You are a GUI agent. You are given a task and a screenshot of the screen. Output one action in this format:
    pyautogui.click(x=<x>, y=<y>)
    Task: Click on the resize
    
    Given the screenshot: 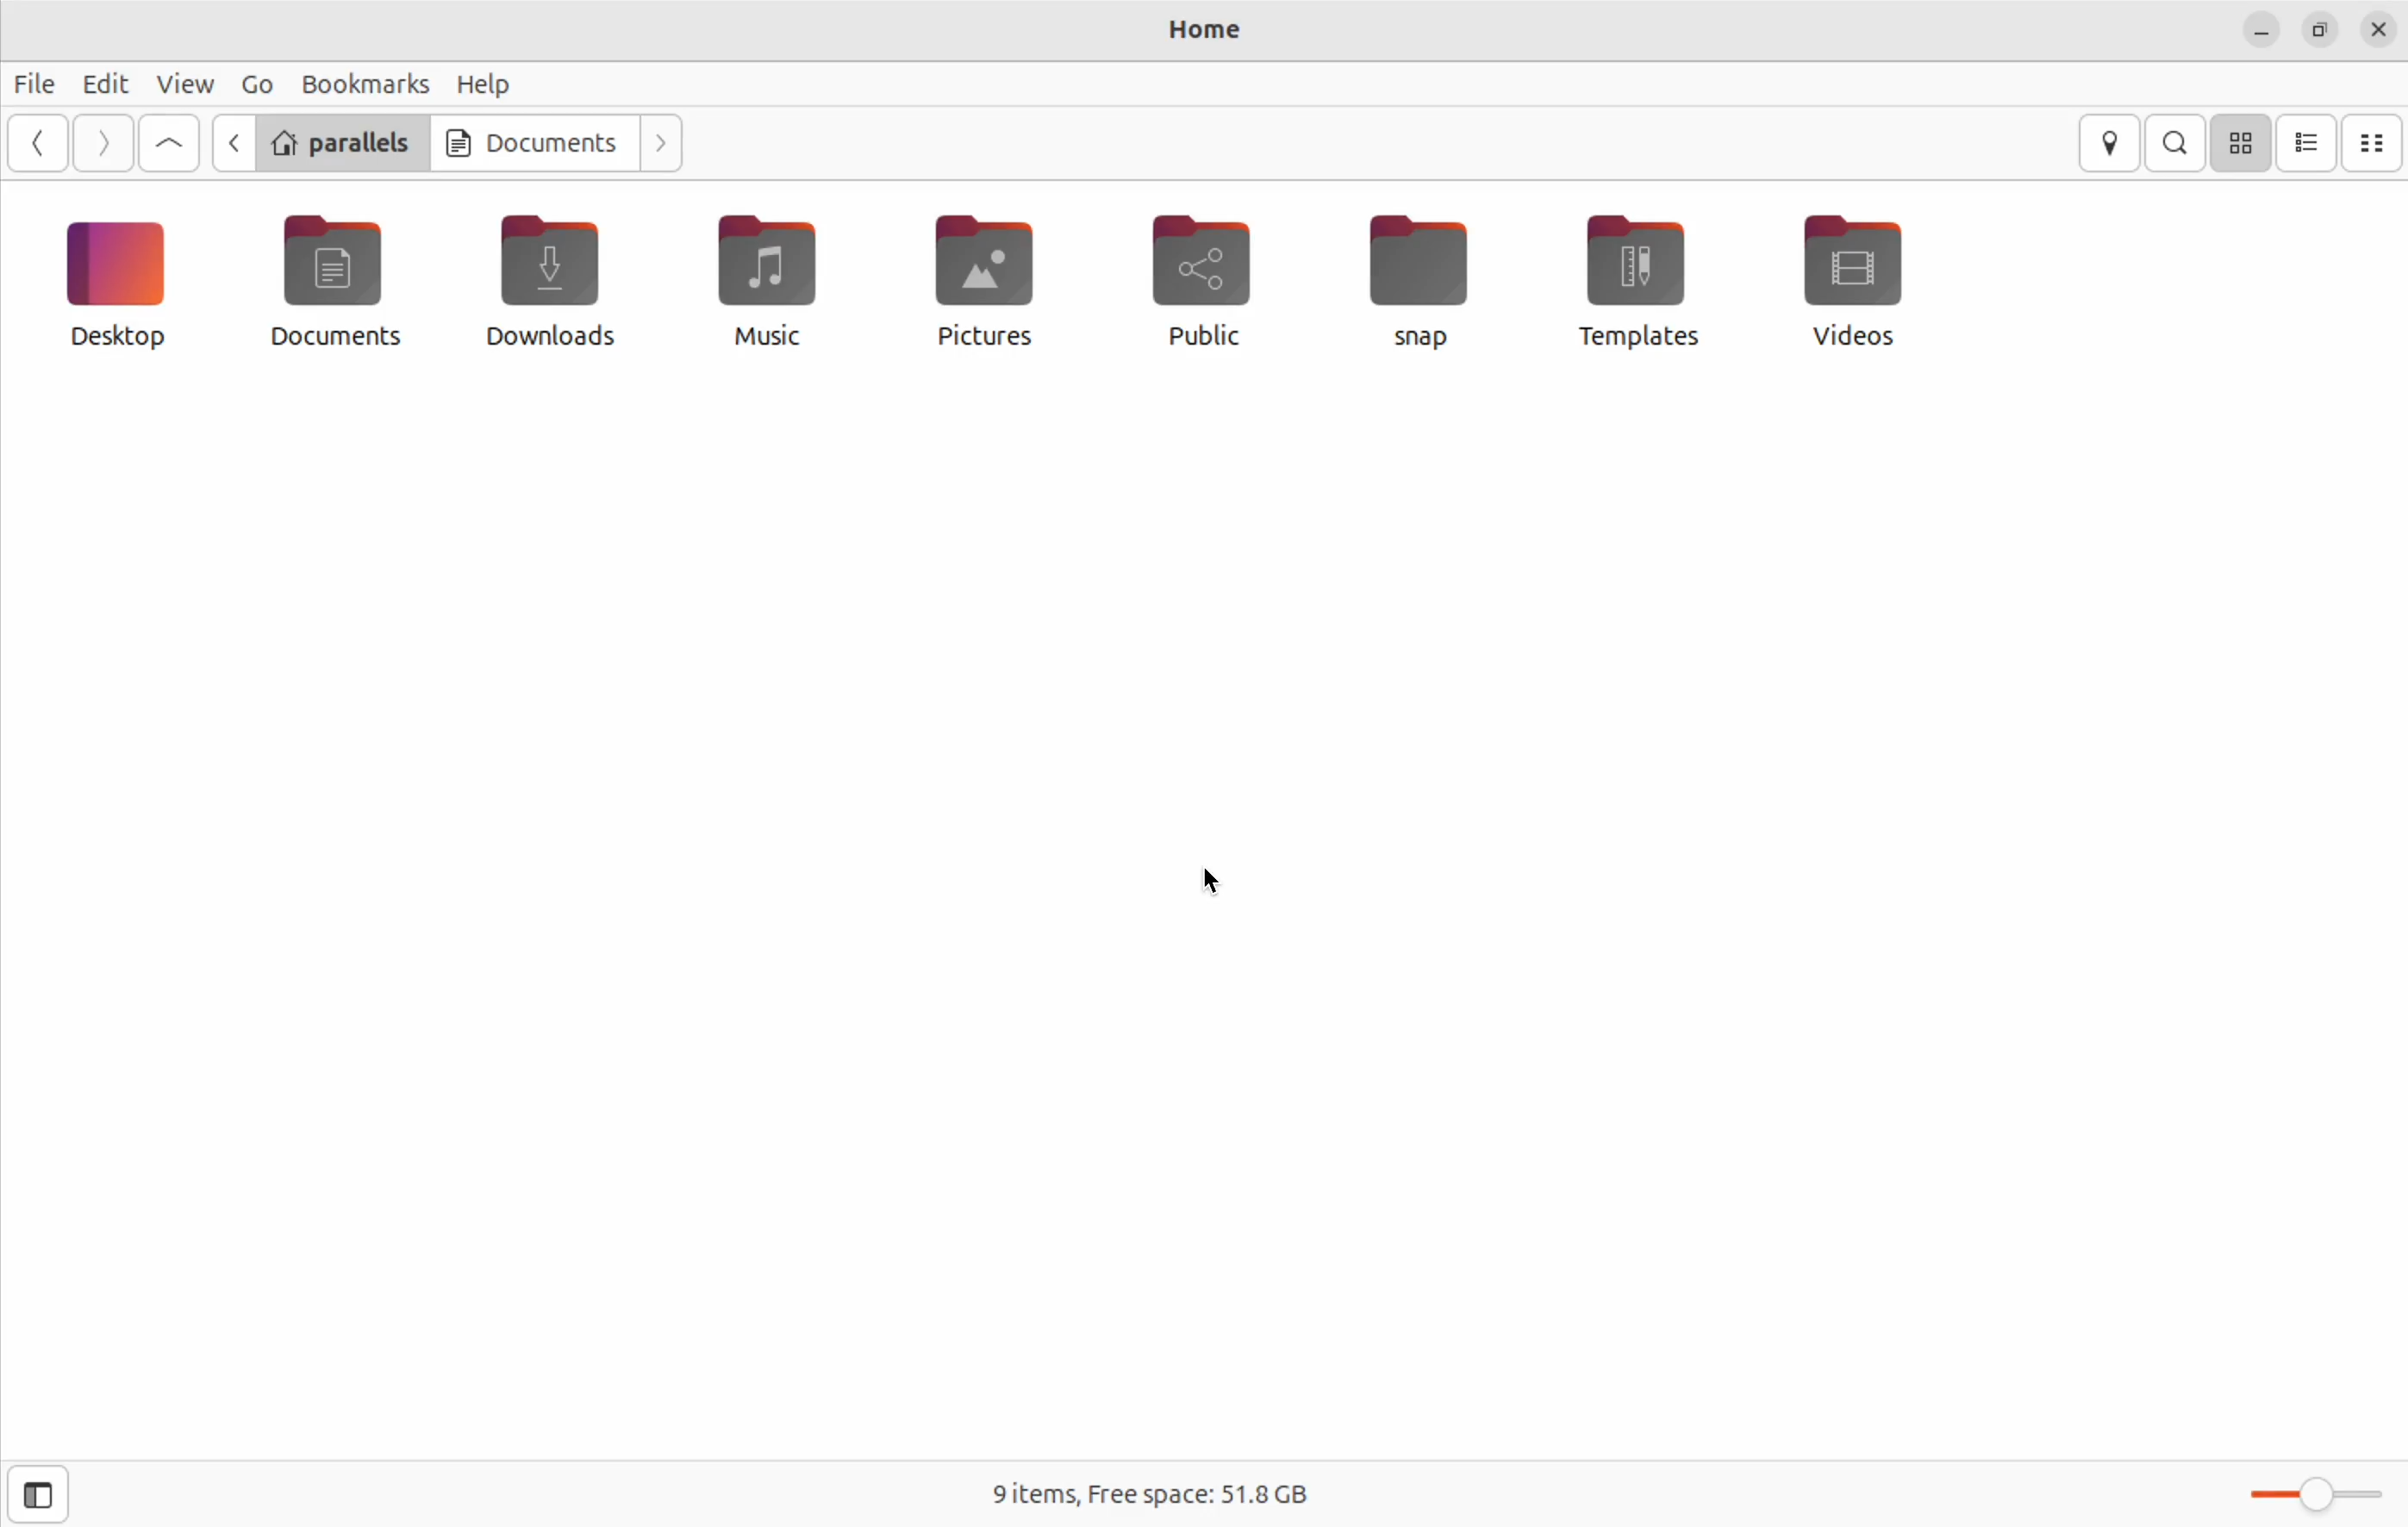 What is the action you would take?
    pyautogui.click(x=2318, y=29)
    